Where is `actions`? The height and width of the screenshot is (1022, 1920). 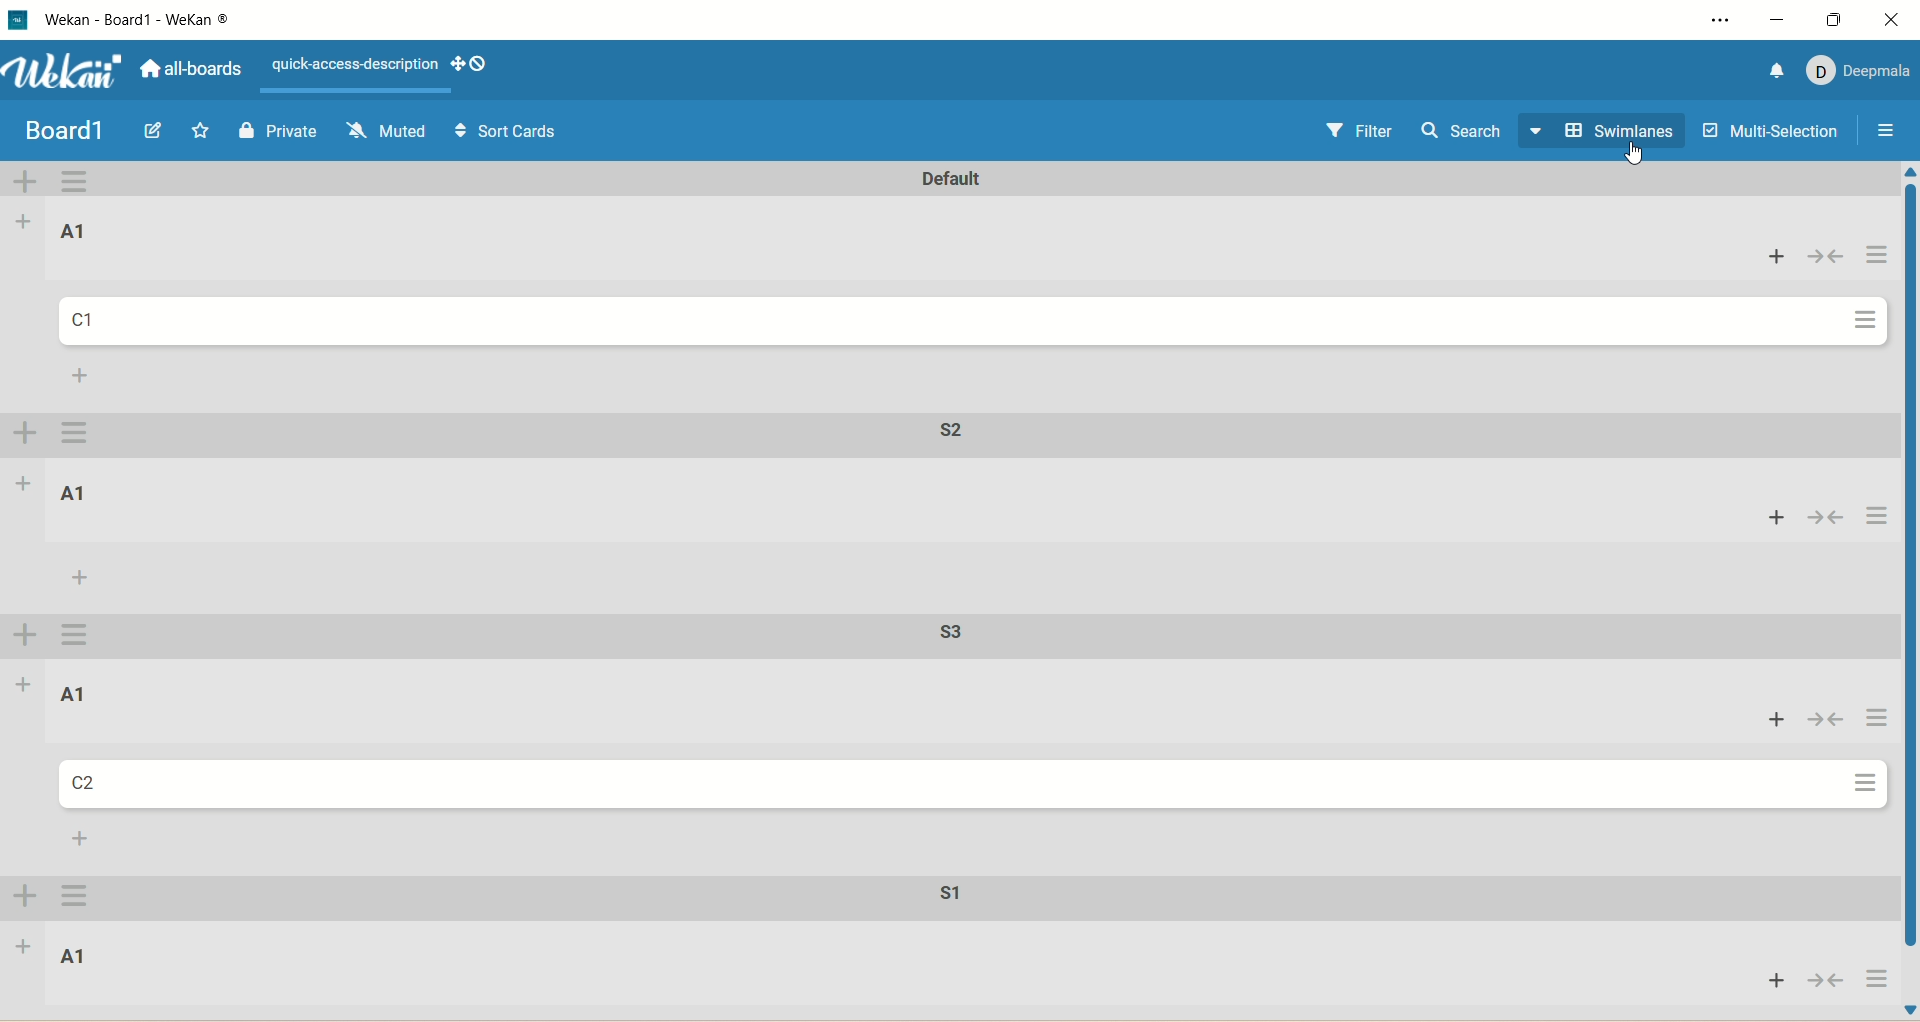 actions is located at coordinates (1864, 787).